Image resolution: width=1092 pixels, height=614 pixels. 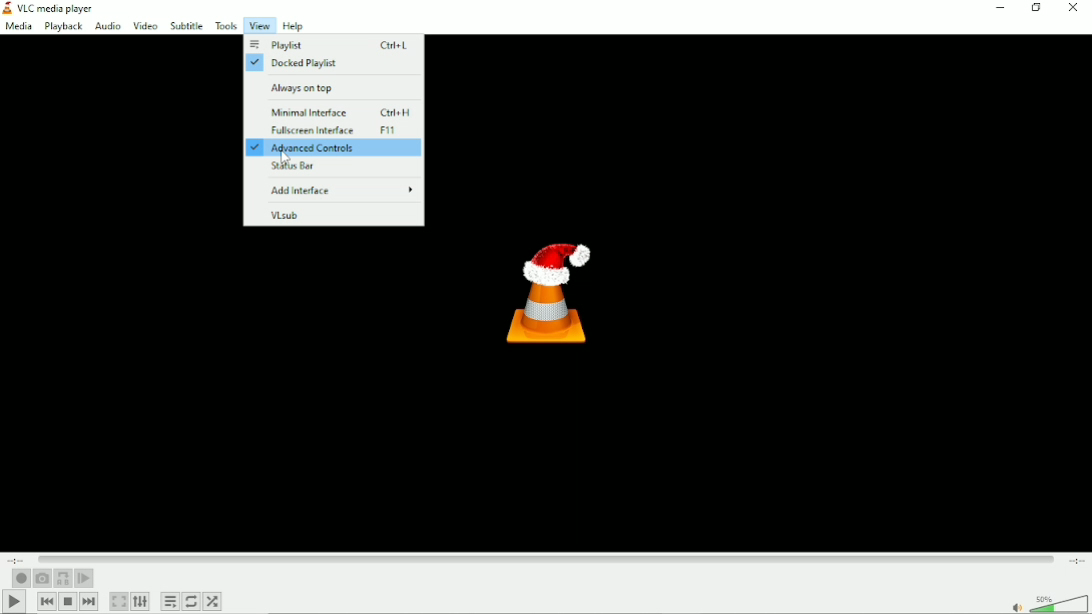 I want to click on Always on top, so click(x=310, y=87).